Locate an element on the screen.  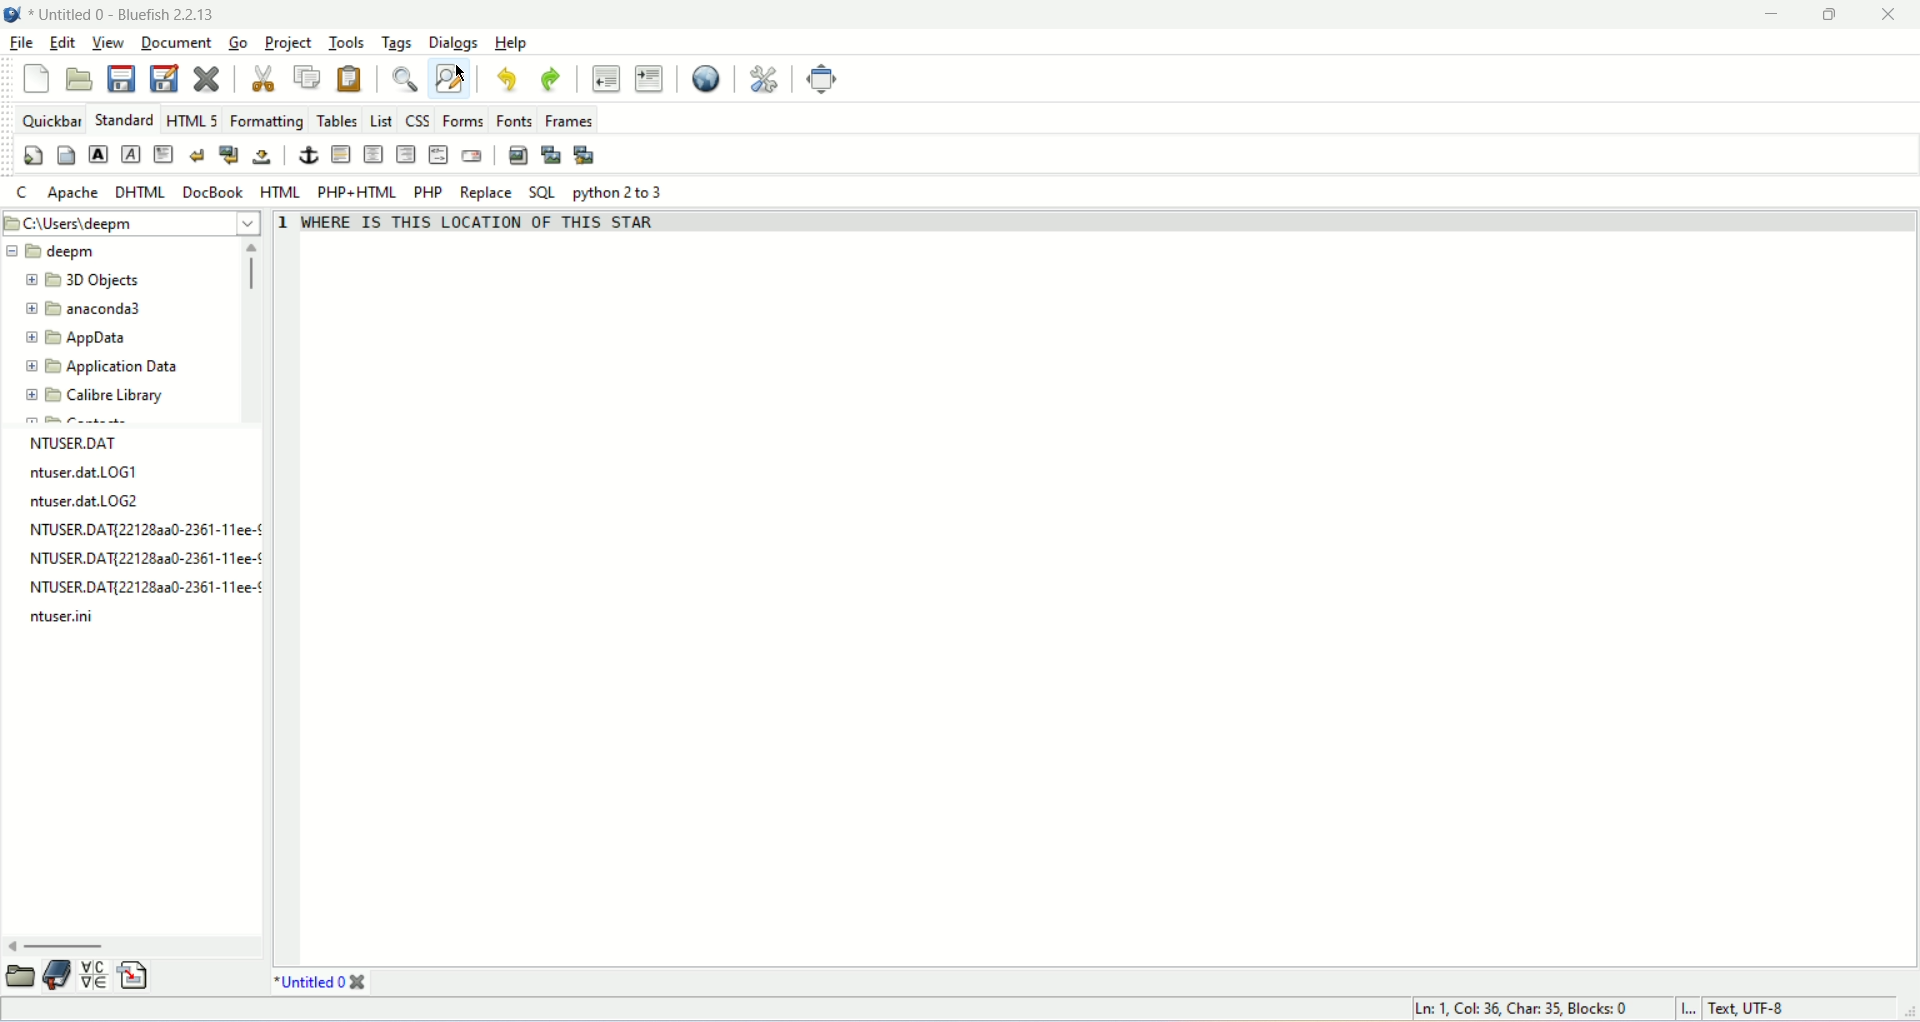
view in browser is located at coordinates (705, 80).